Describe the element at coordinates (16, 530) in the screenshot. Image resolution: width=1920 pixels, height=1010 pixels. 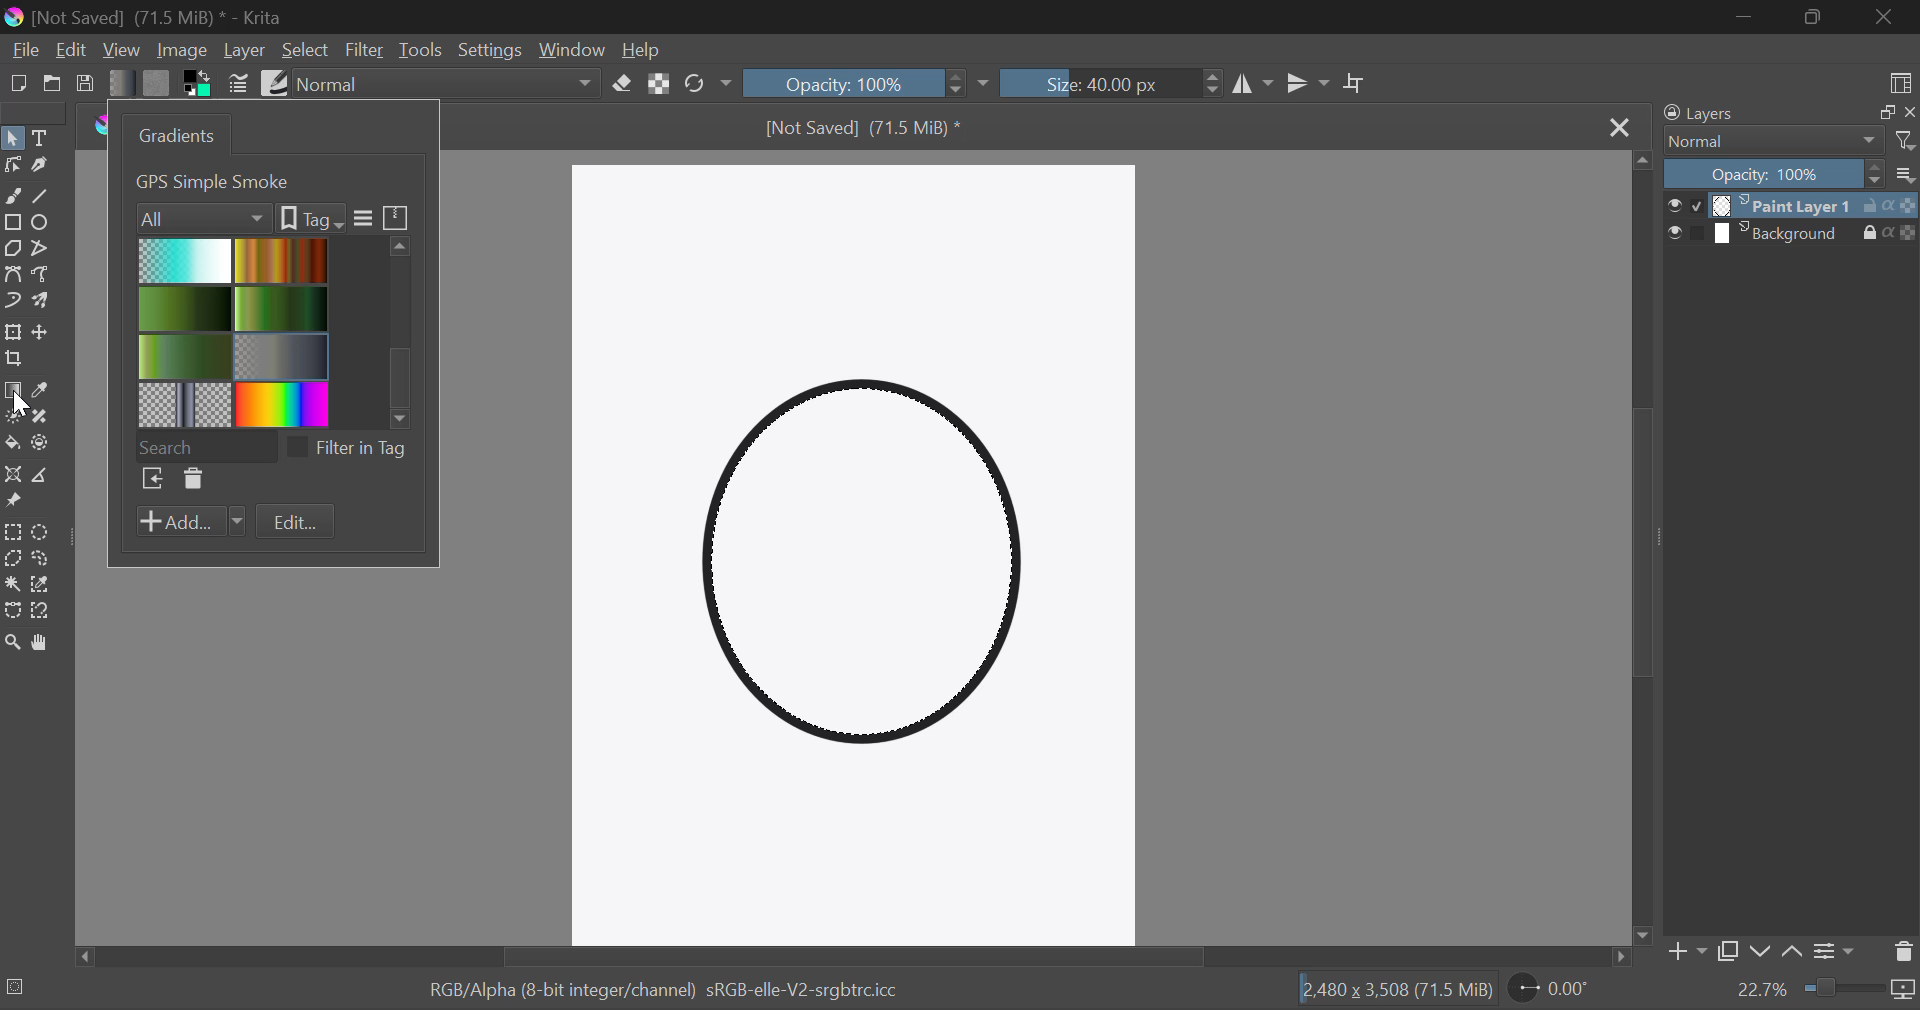
I see `Rectangle Selection` at that location.